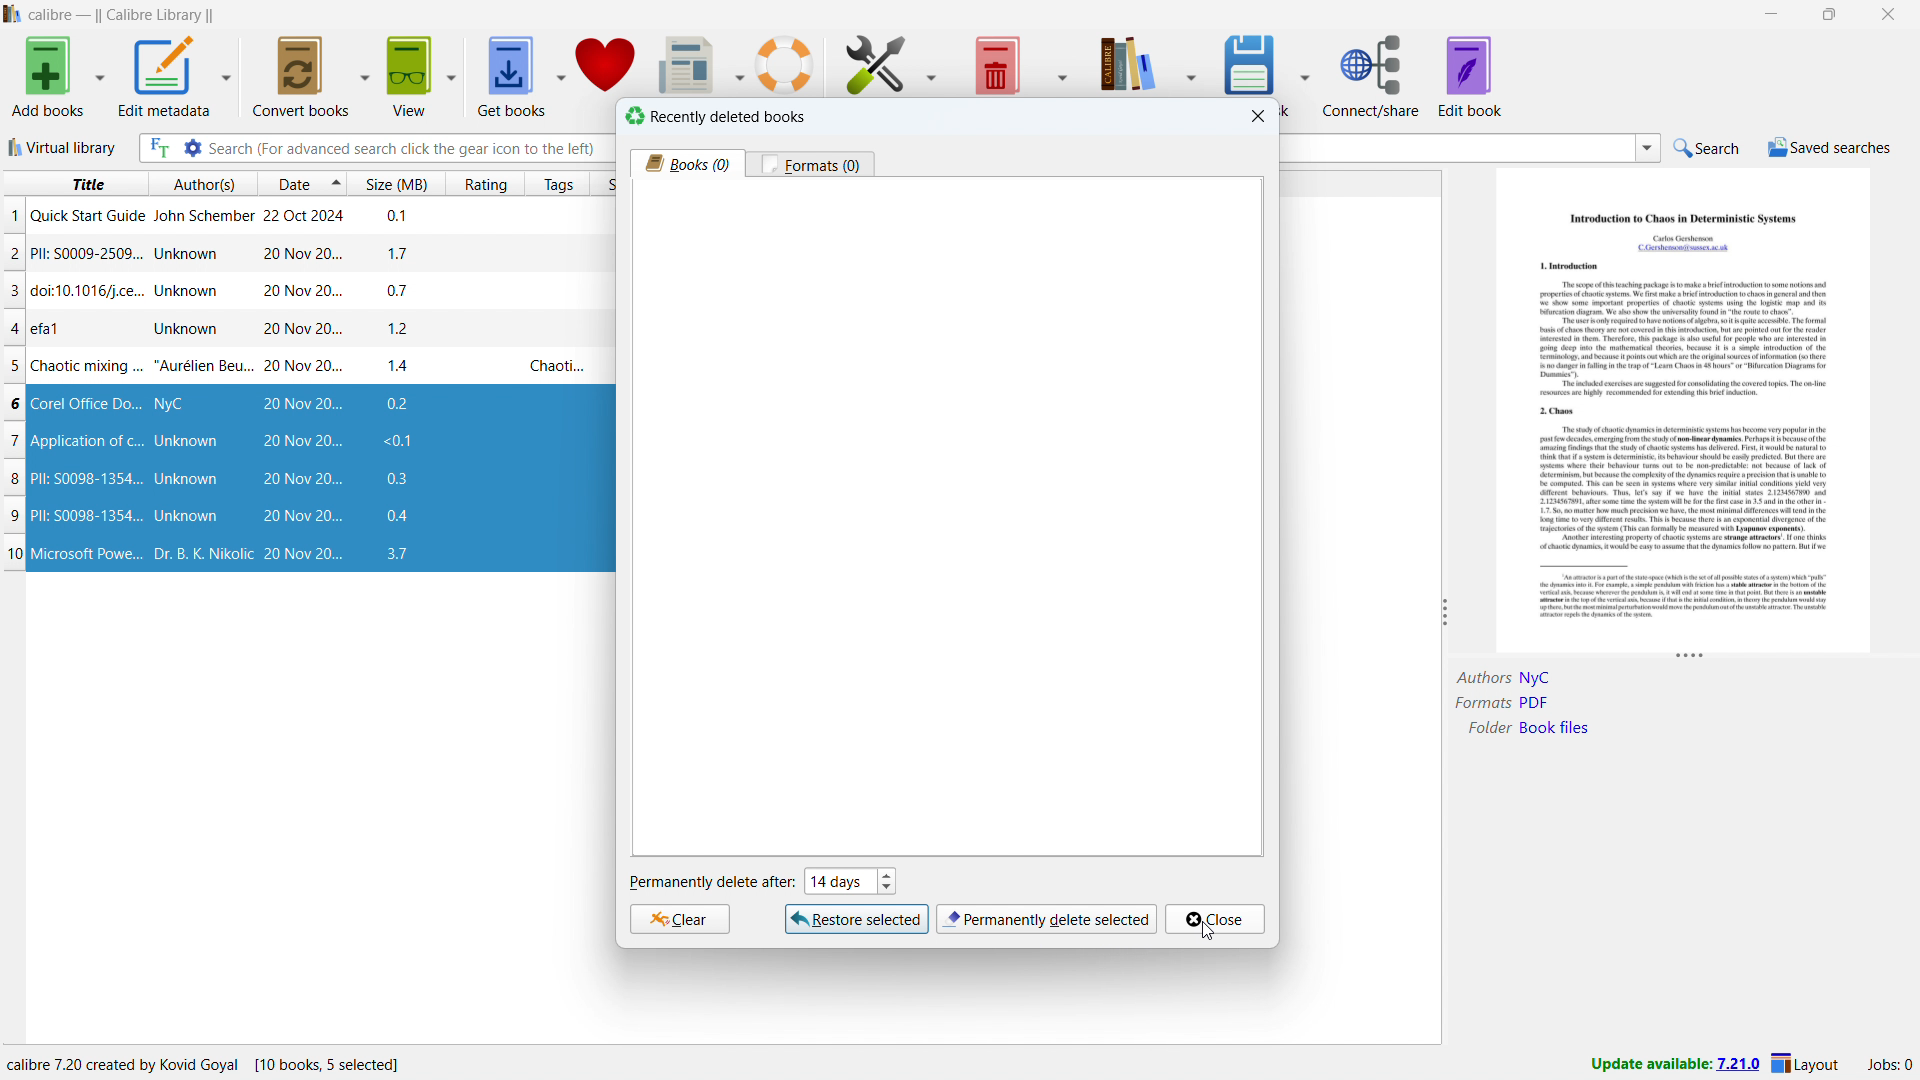 This screenshot has width=1920, height=1080. I want to click on resize, so click(1690, 657).